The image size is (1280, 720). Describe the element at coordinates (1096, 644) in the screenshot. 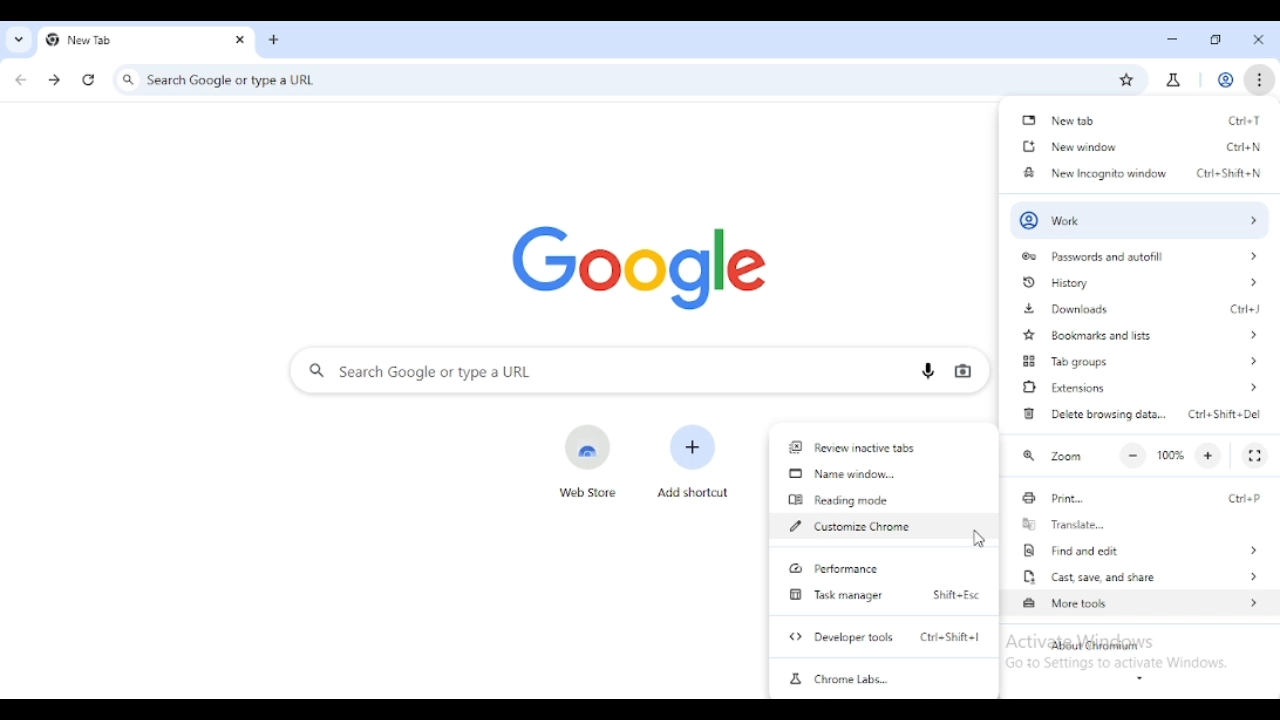

I see `about chromium` at that location.